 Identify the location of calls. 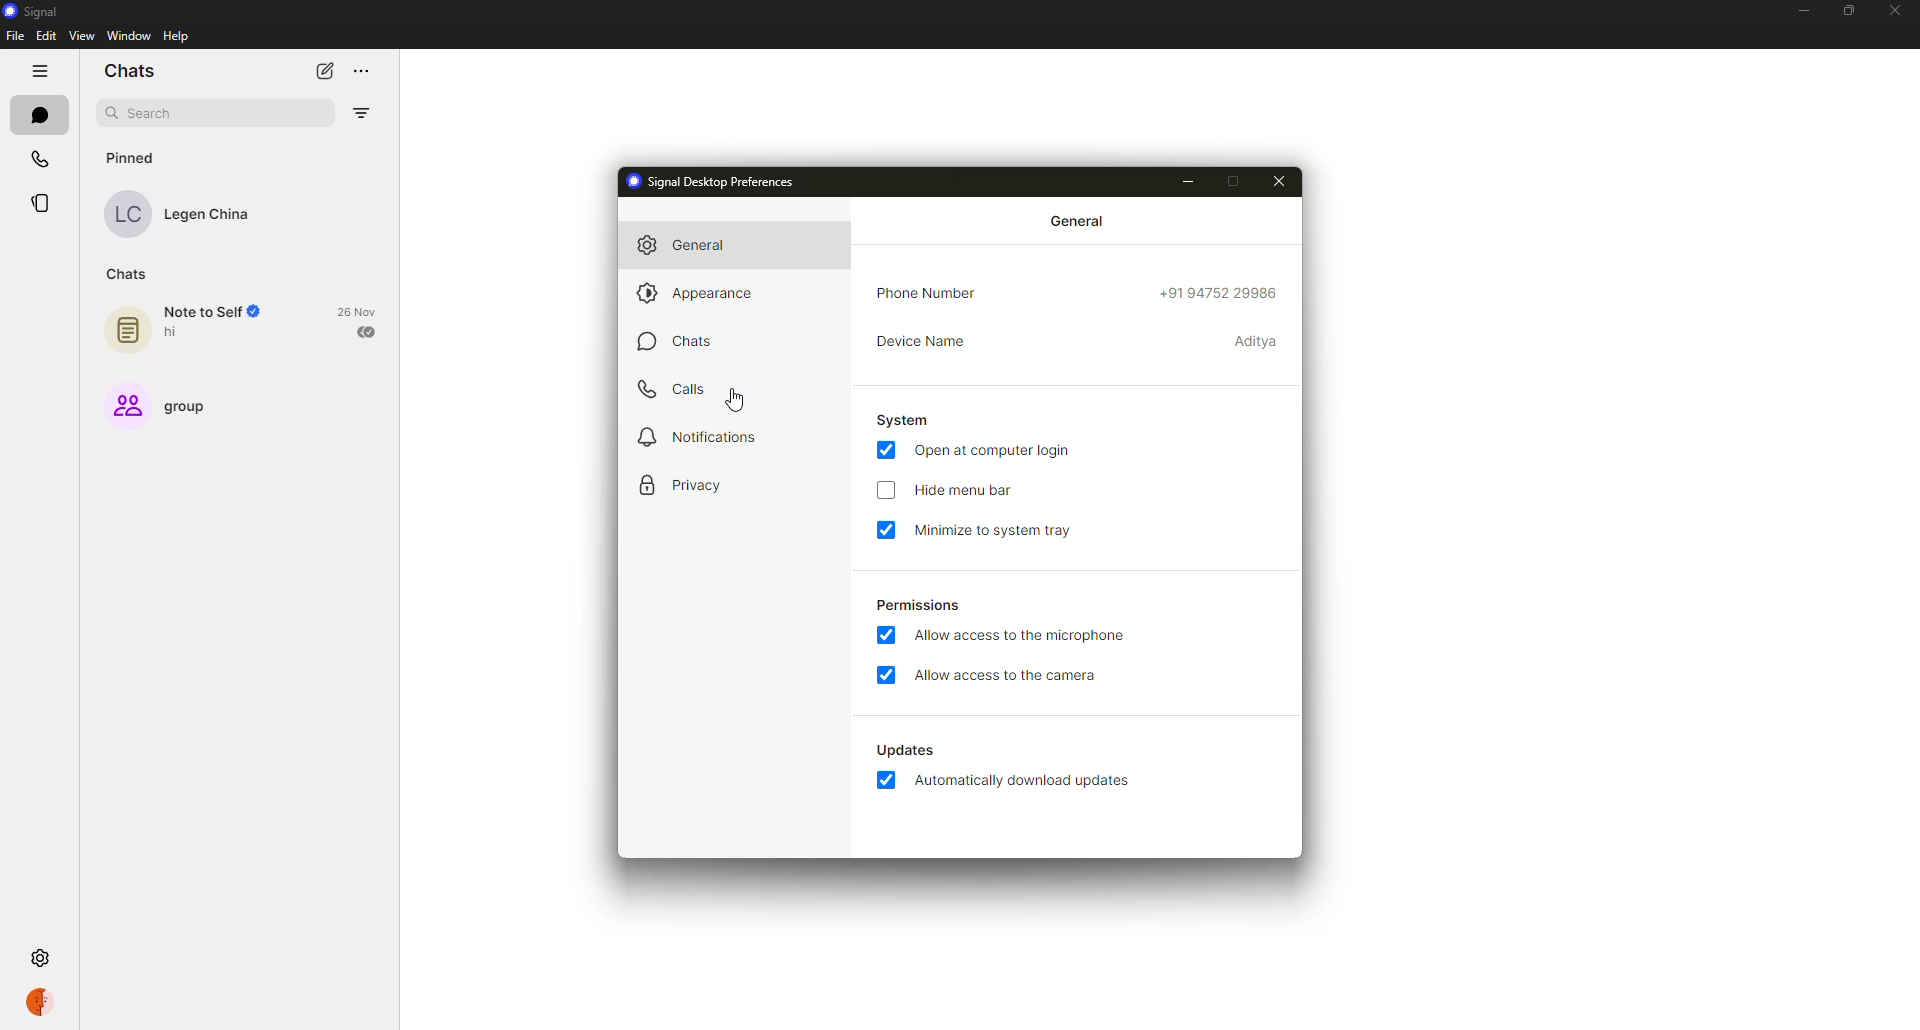
(37, 158).